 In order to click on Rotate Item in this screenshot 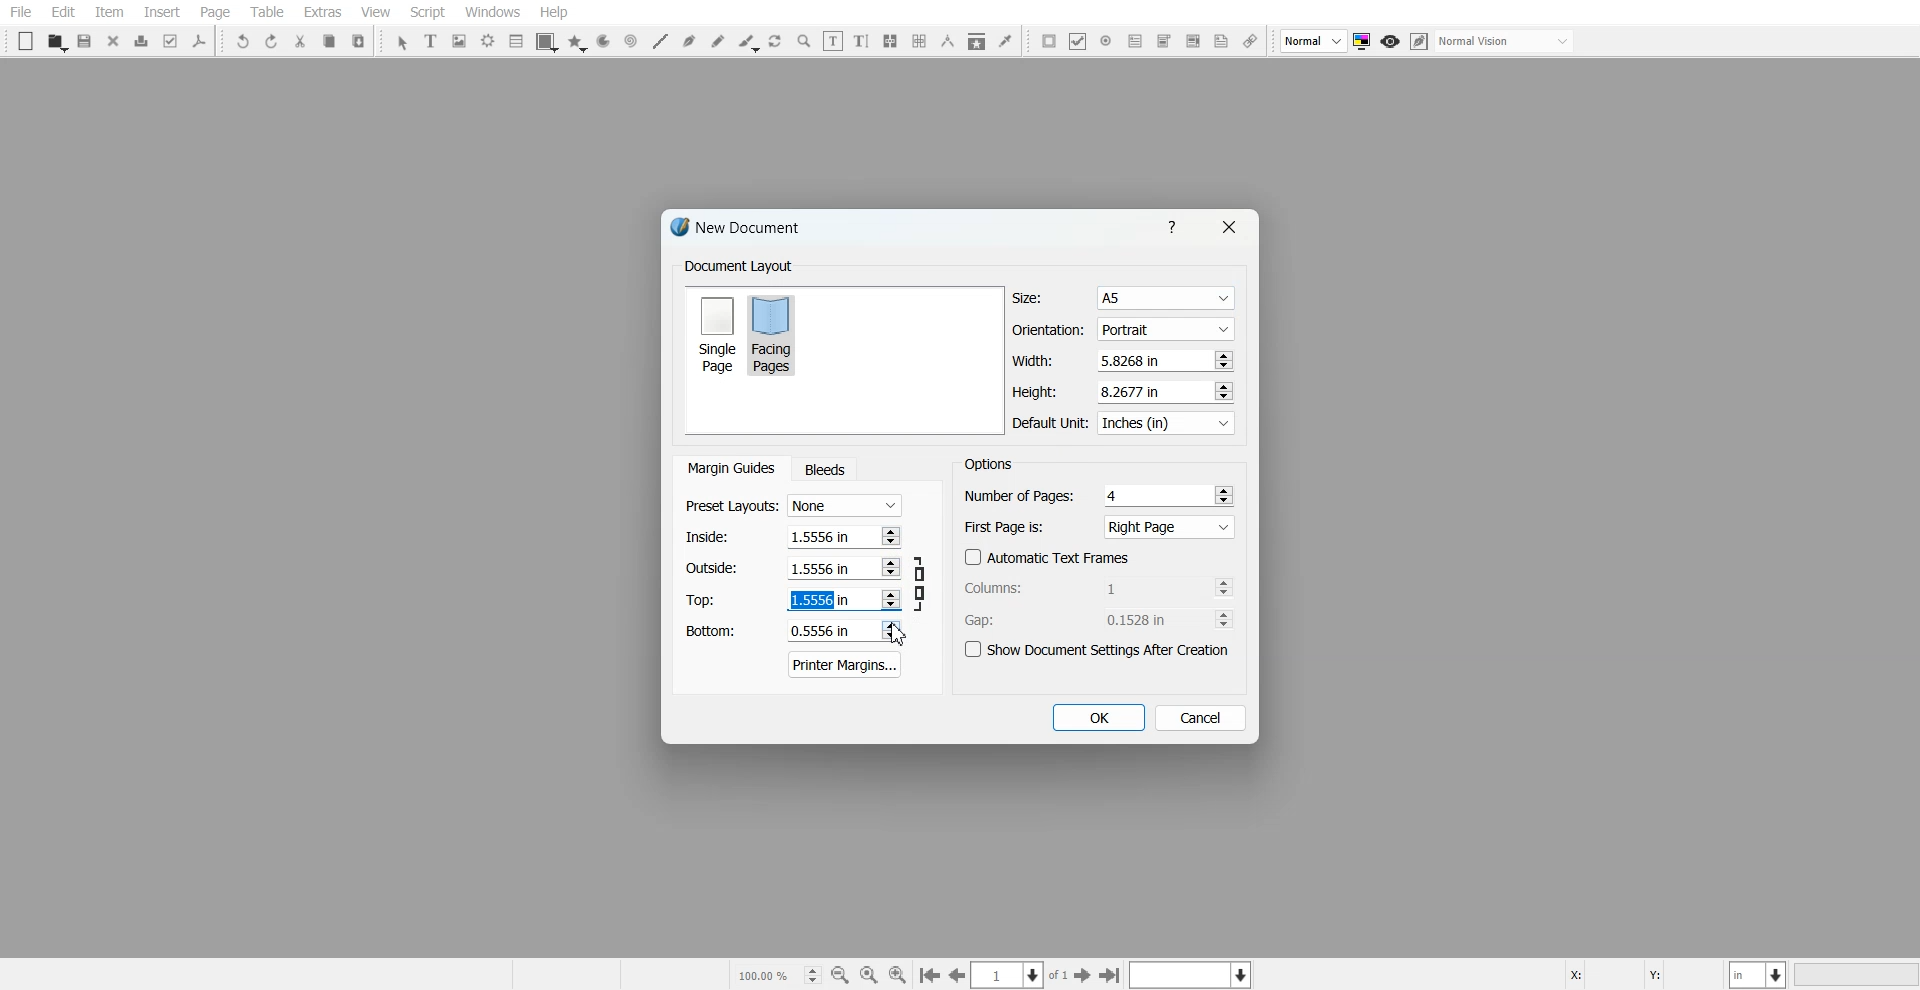, I will do `click(777, 42)`.